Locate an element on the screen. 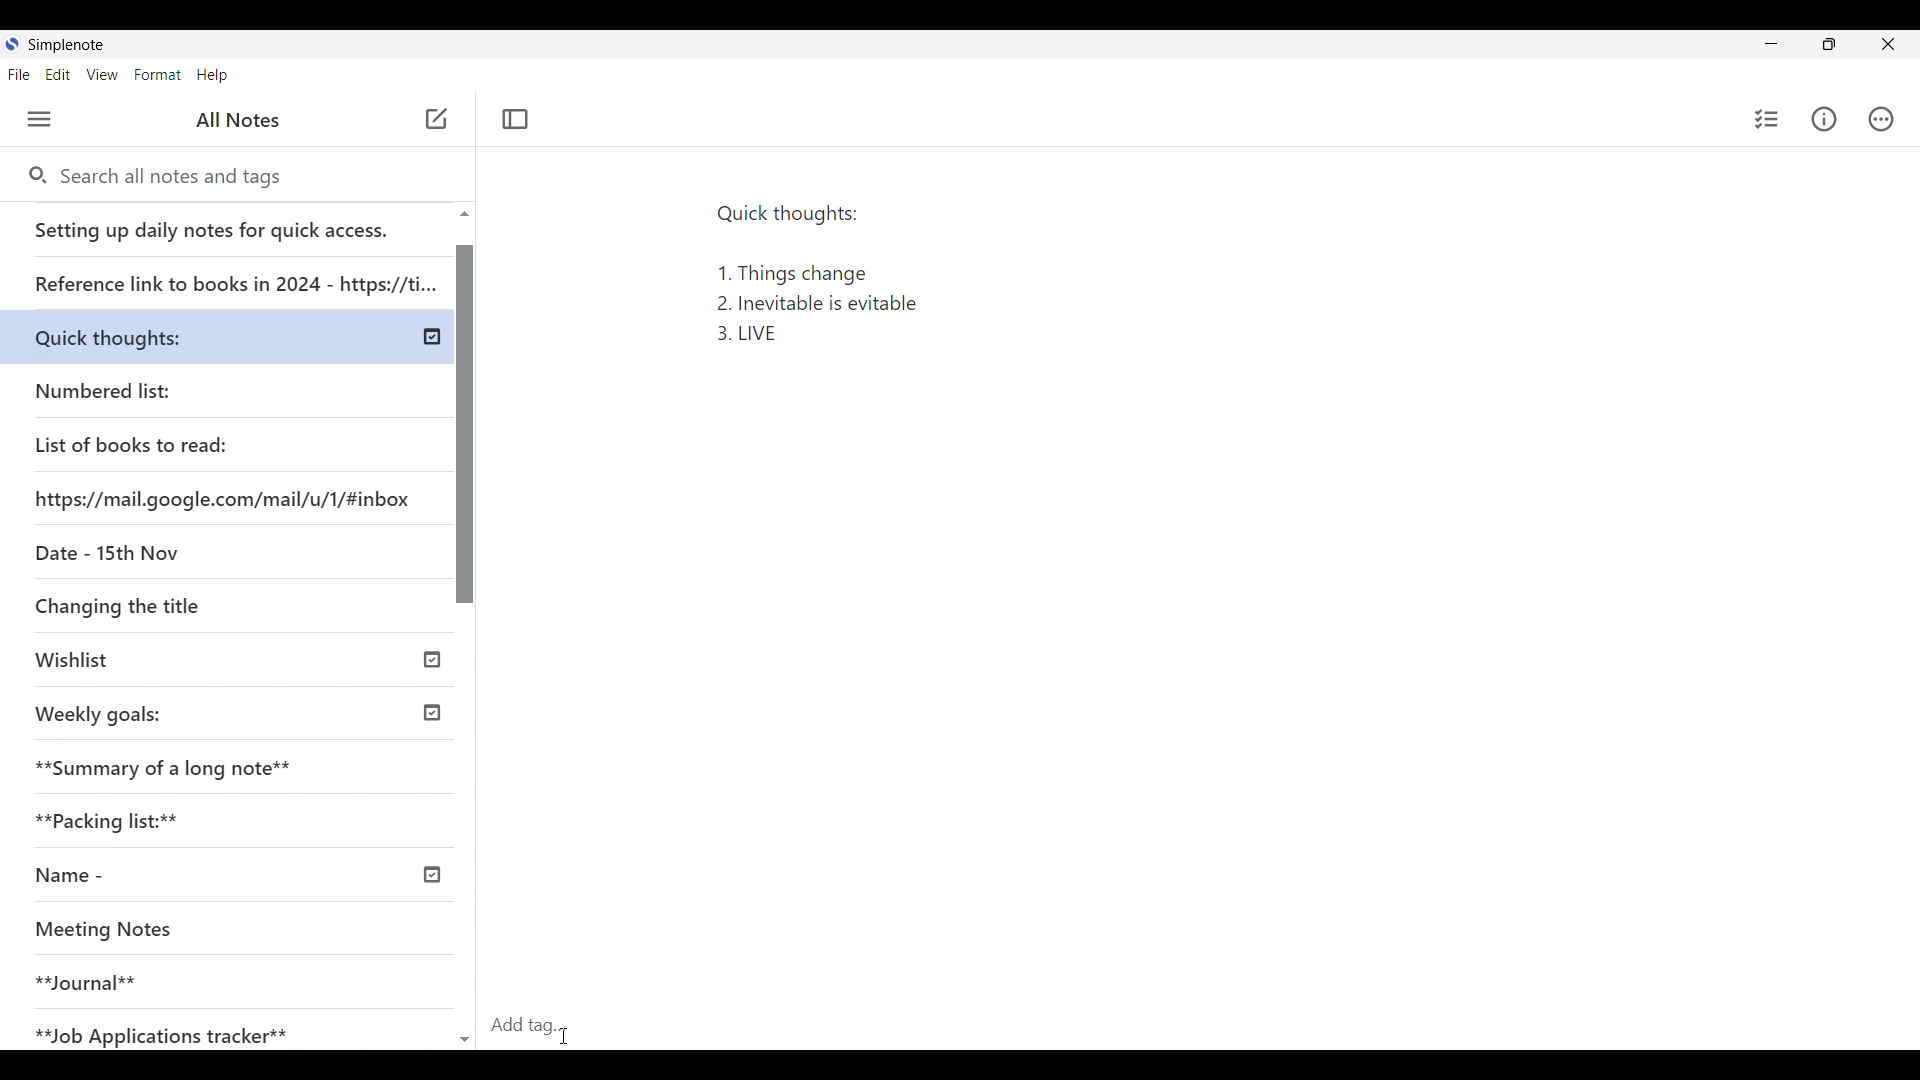  Date is located at coordinates (103, 551).